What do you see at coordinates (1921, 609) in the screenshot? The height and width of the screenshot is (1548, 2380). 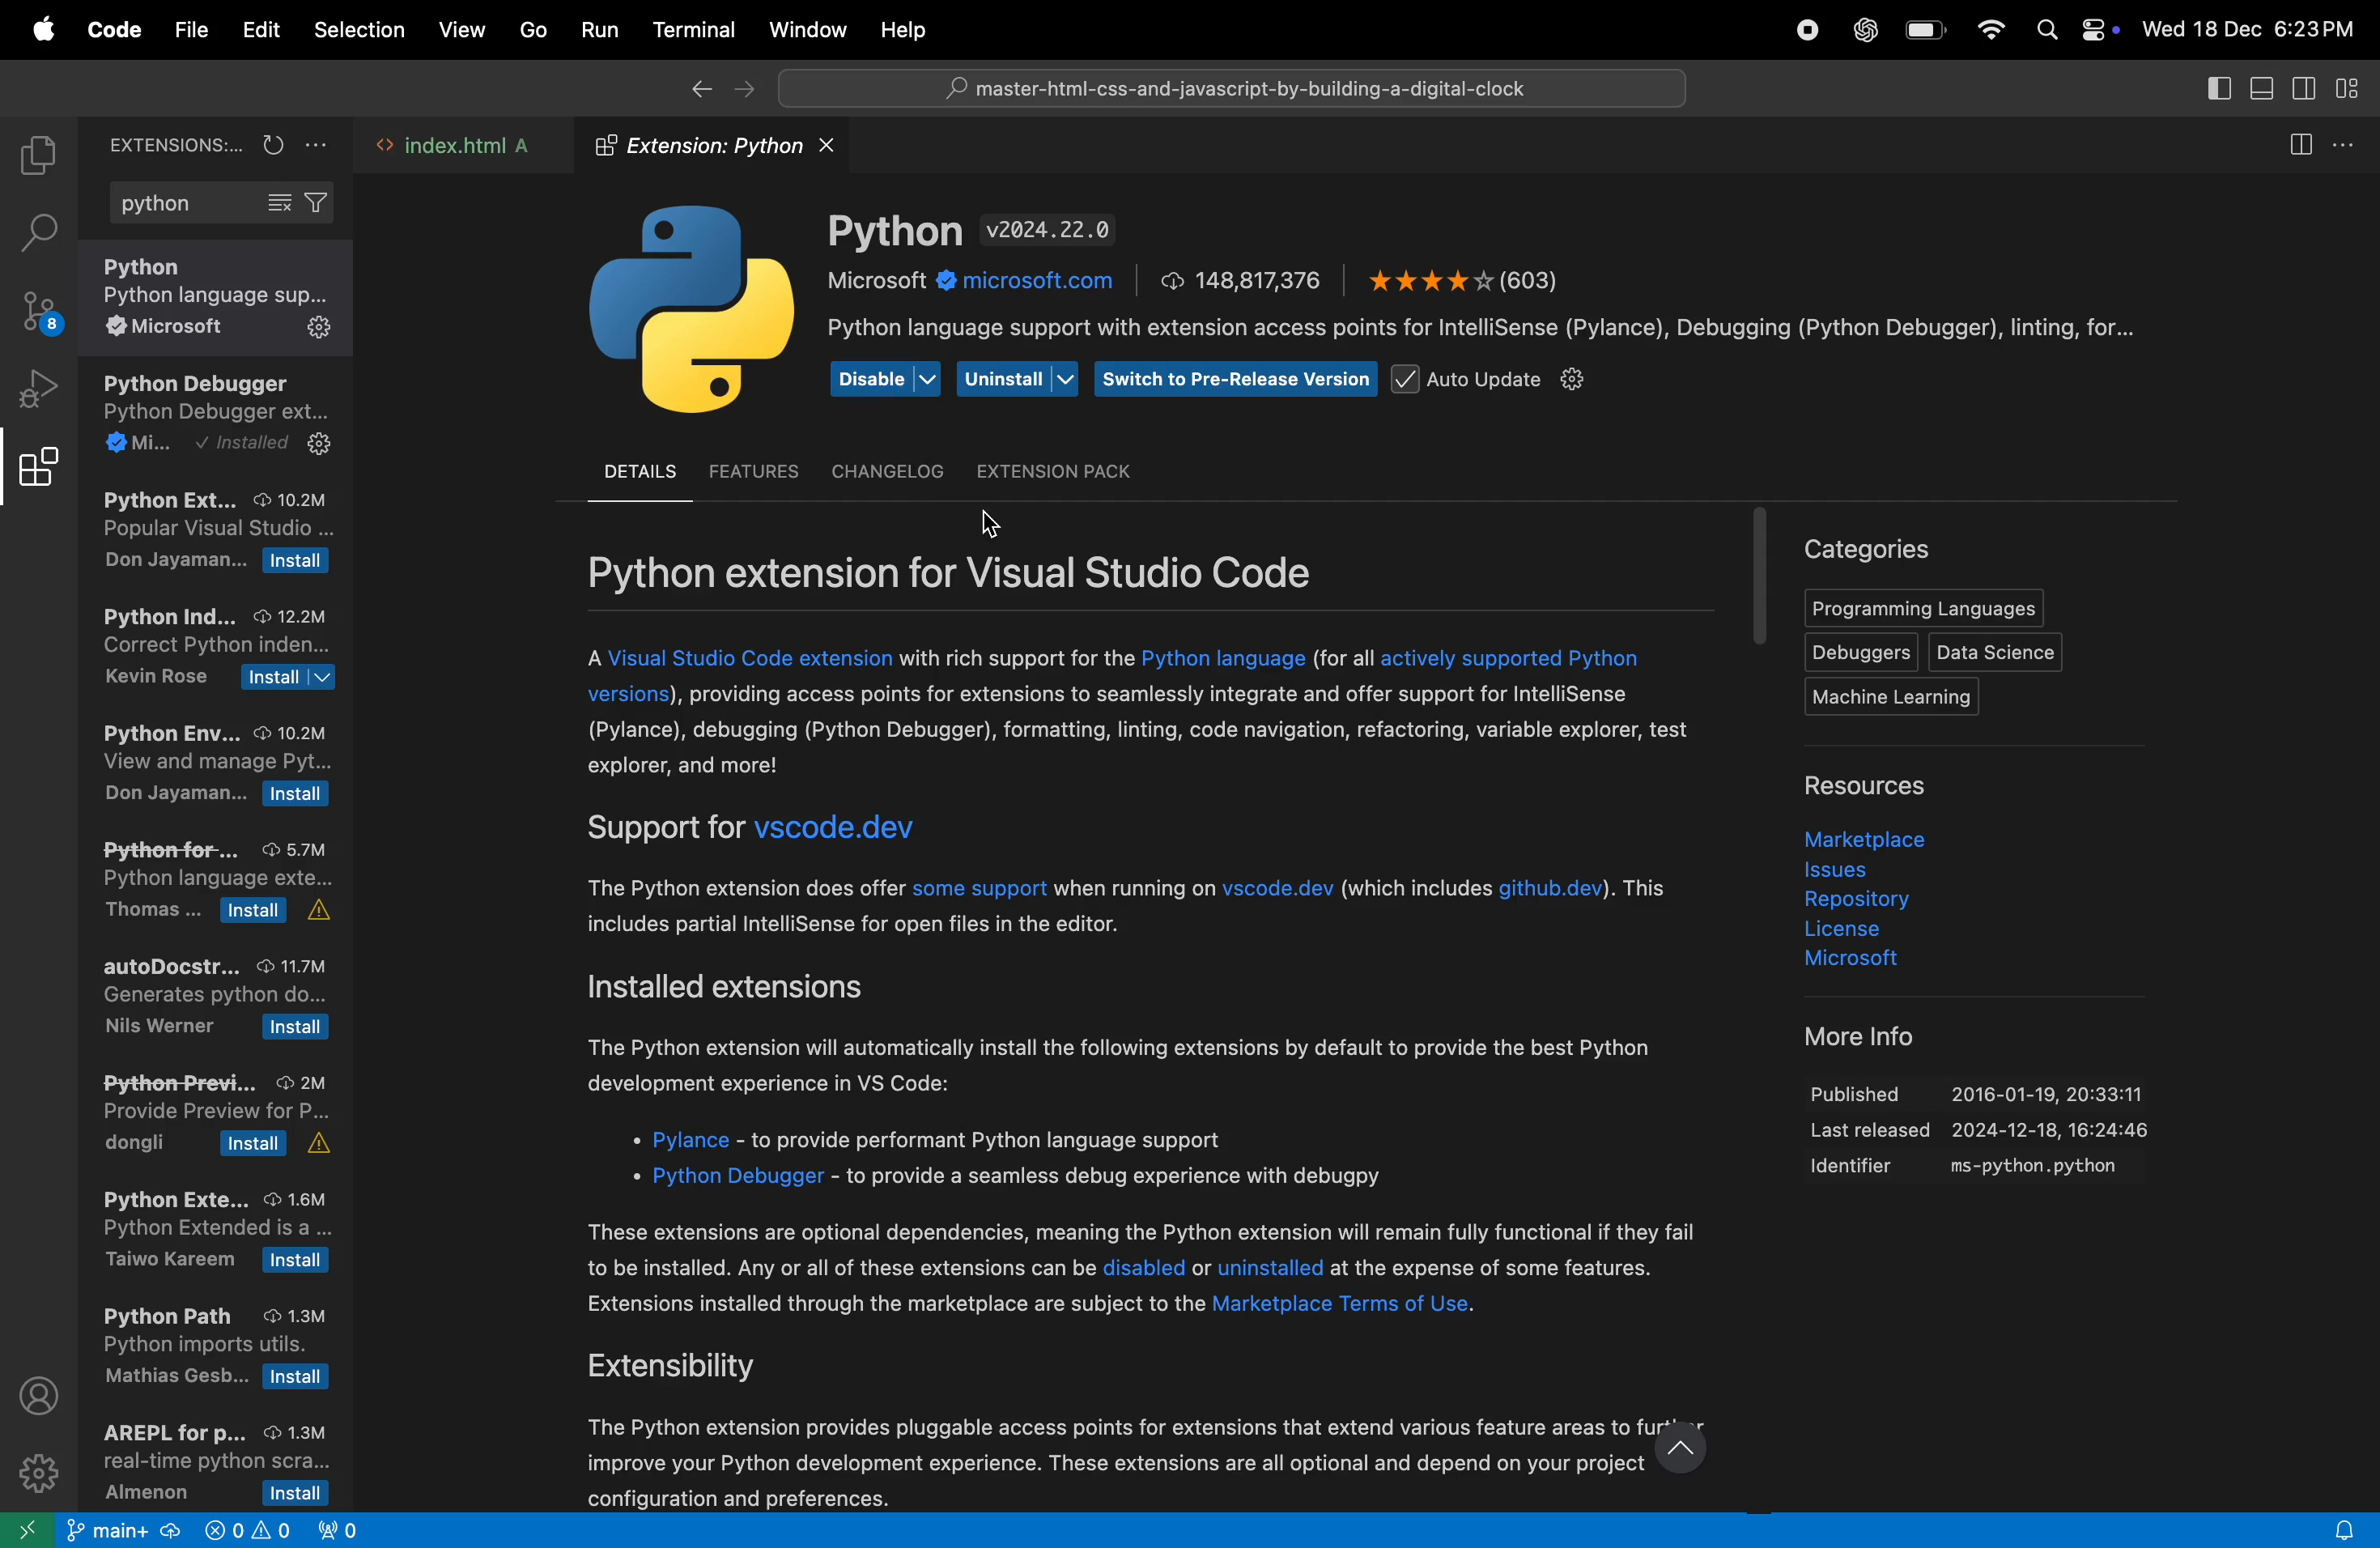 I see `programming languages` at bounding box center [1921, 609].